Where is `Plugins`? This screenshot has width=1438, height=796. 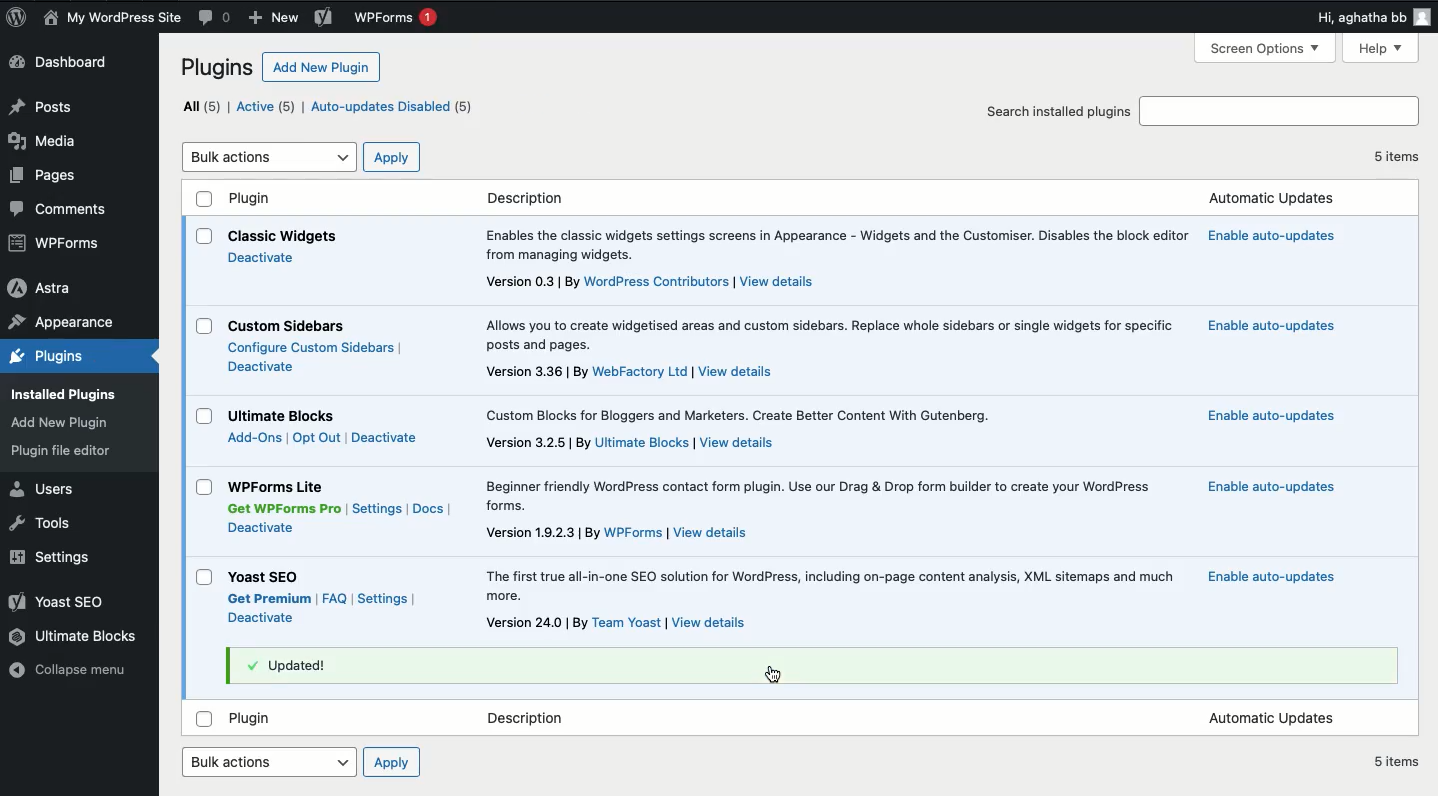
Plugins is located at coordinates (62, 424).